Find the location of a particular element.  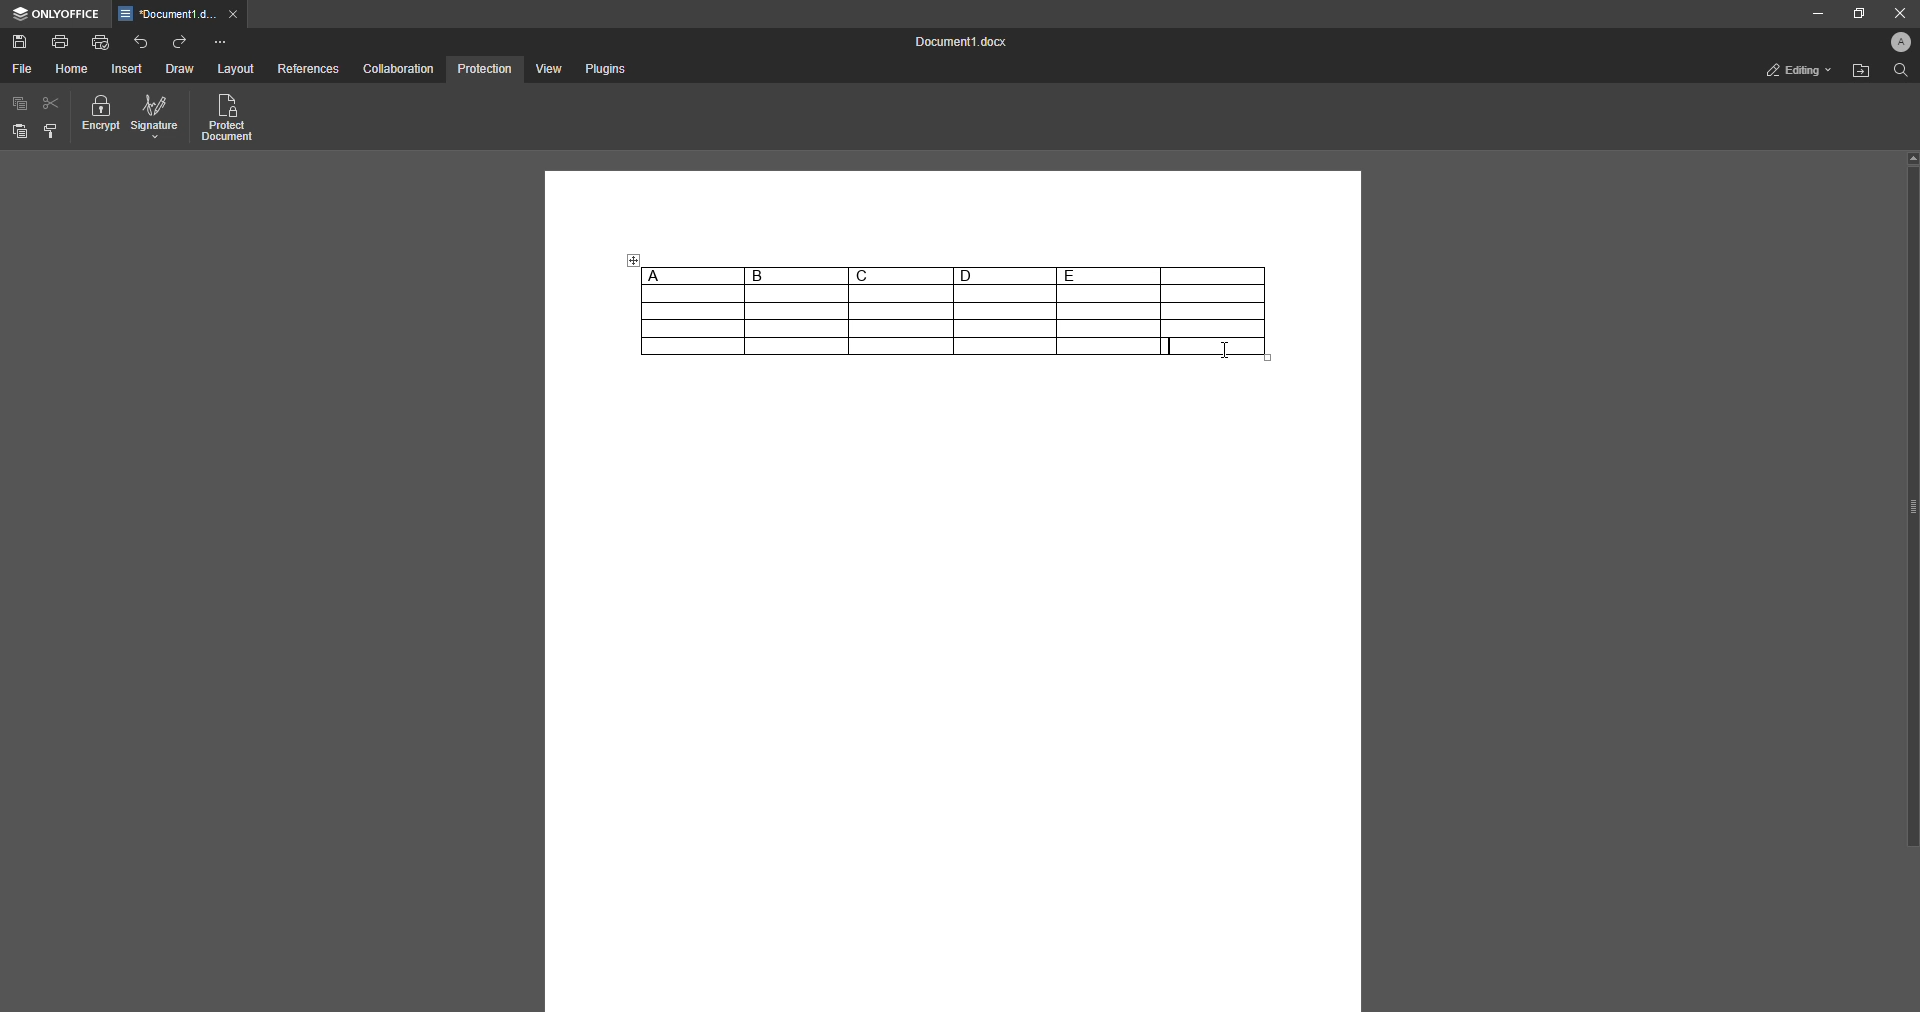

layout is located at coordinates (238, 70).